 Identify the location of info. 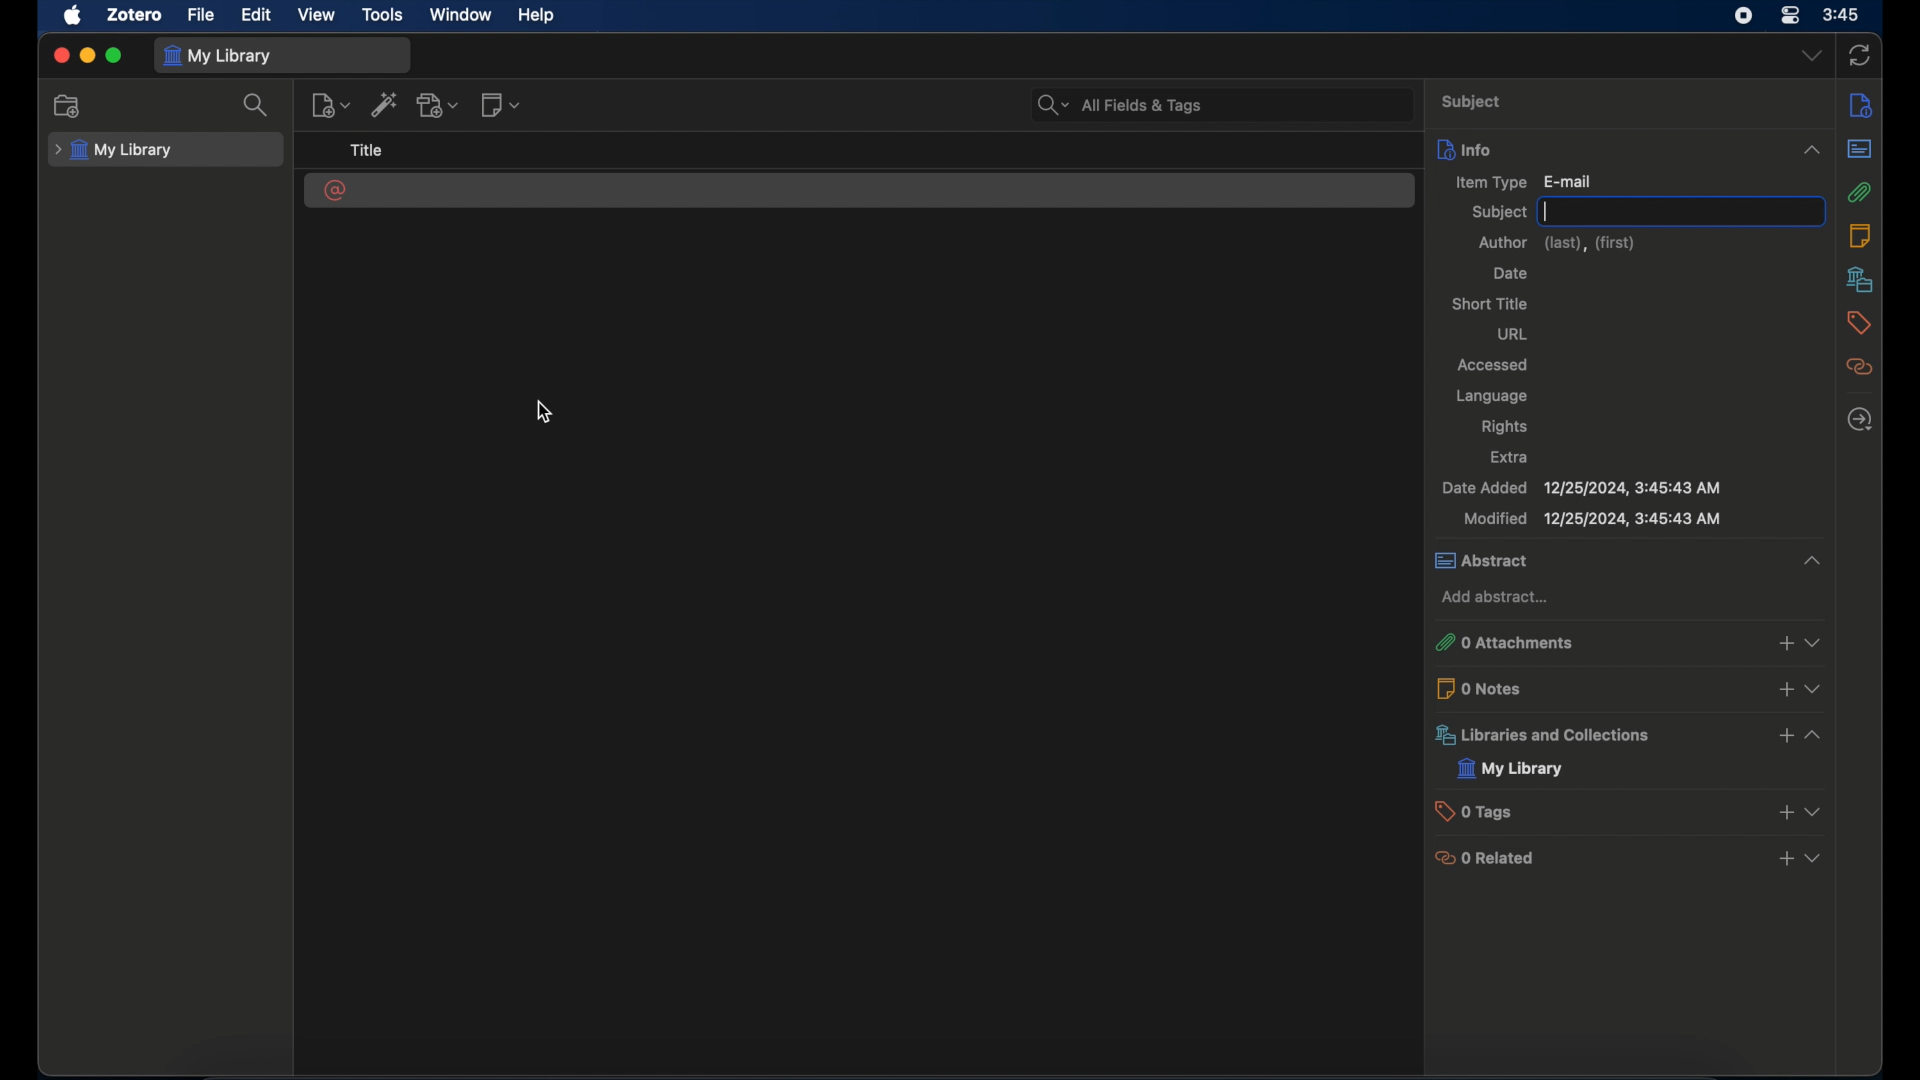
(1862, 104).